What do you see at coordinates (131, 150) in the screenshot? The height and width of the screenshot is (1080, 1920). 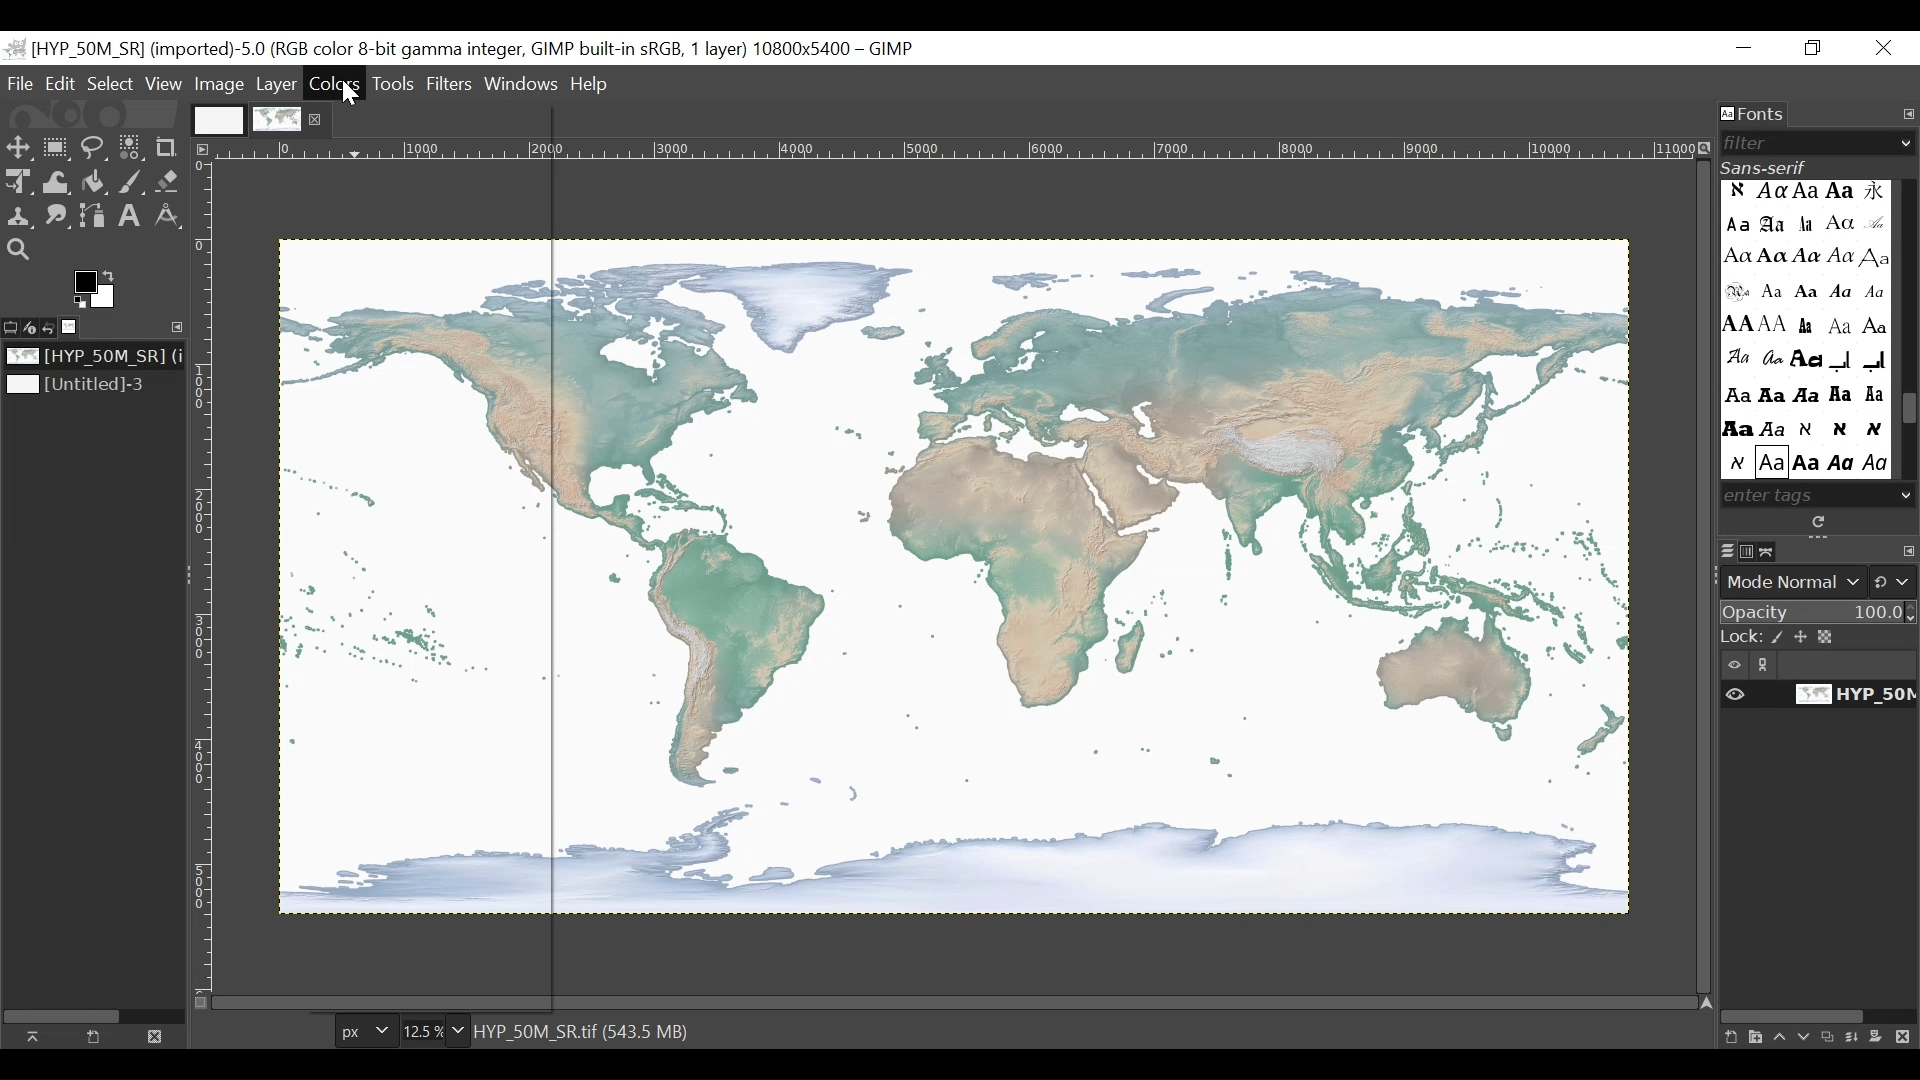 I see `Select by color tool` at bounding box center [131, 150].